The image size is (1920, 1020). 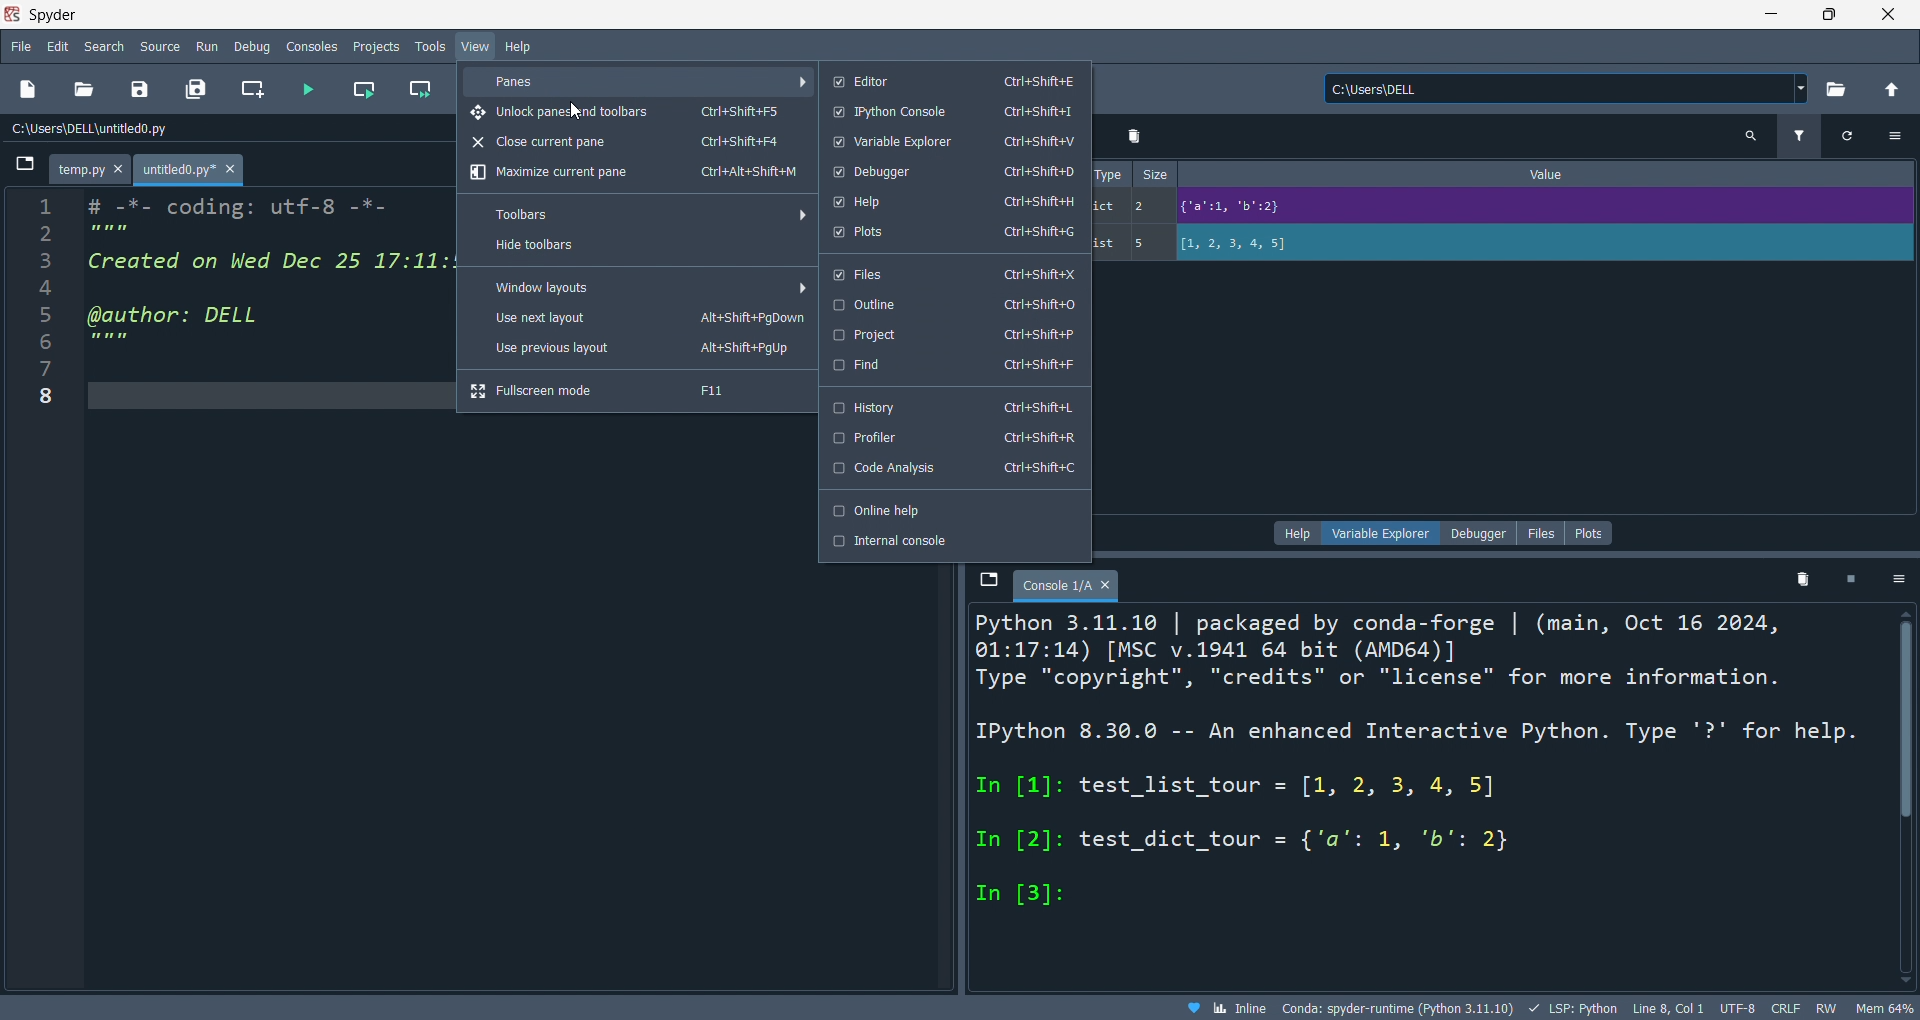 What do you see at coordinates (196, 90) in the screenshot?
I see `save all` at bounding box center [196, 90].